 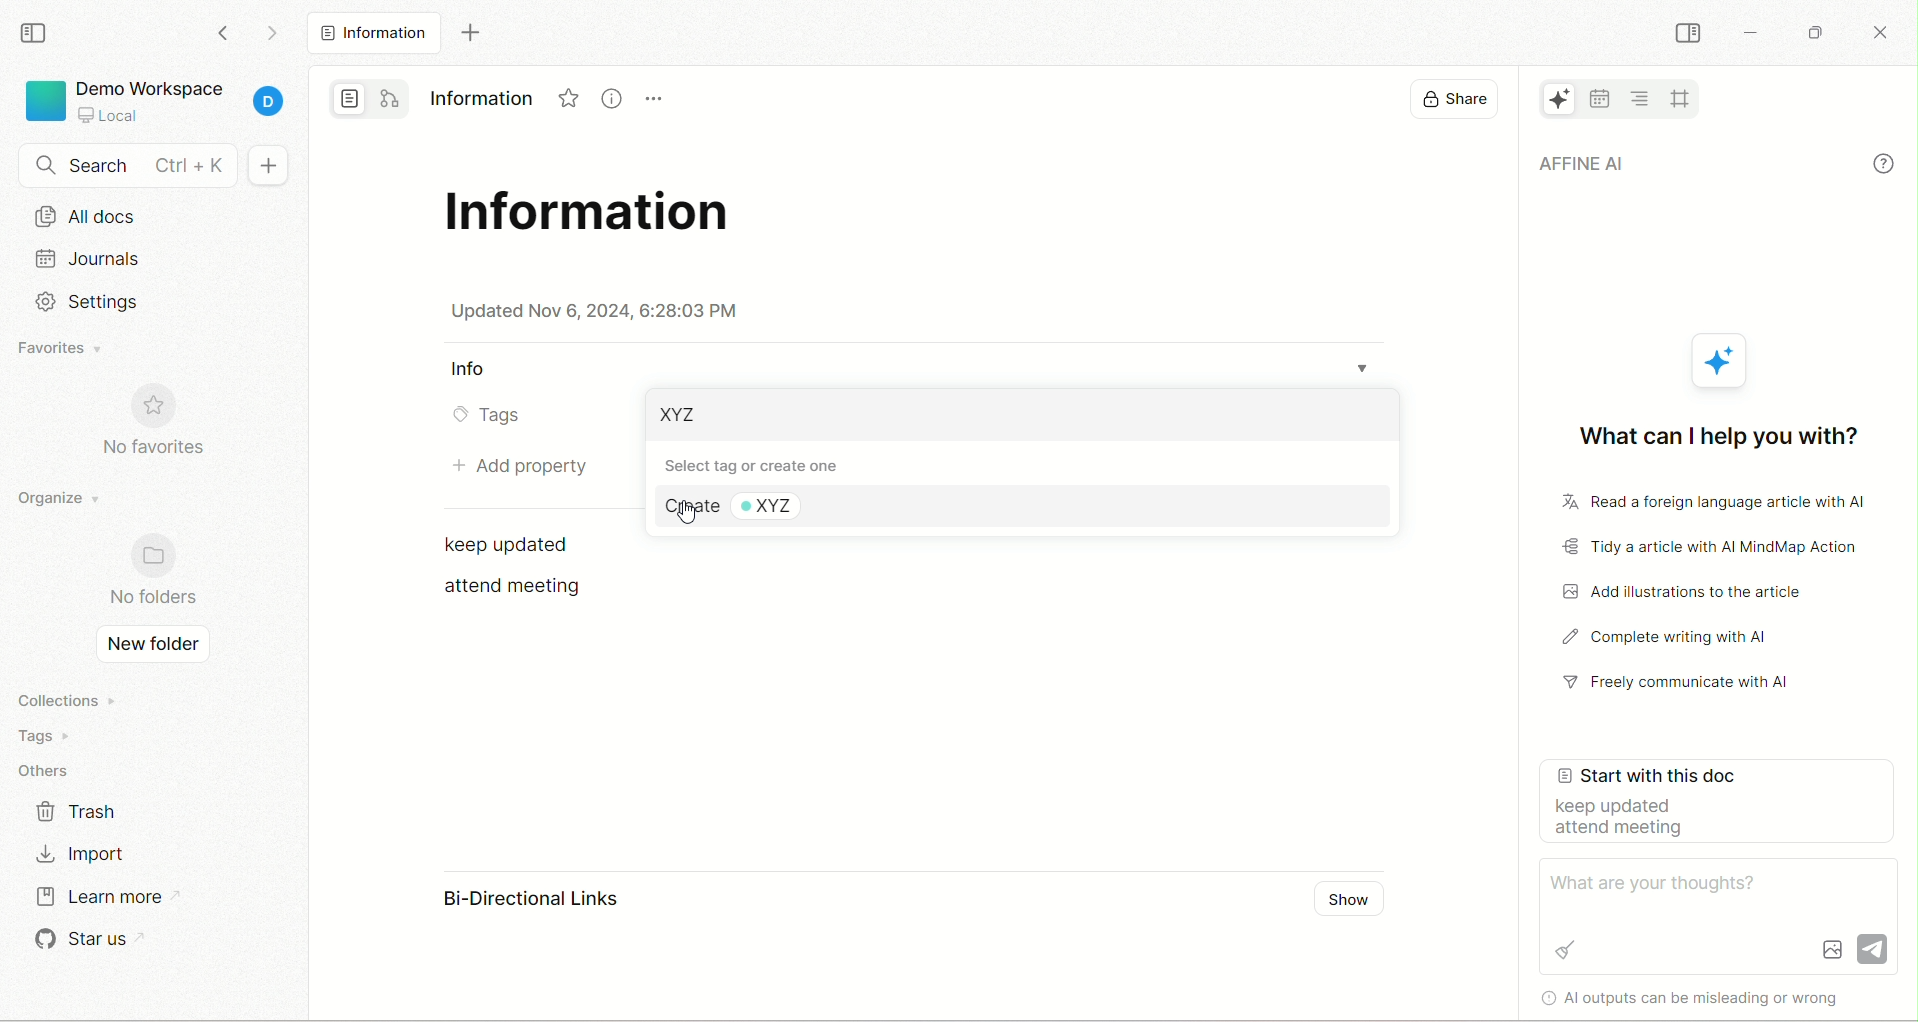 I want to click on text, so click(x=517, y=544).